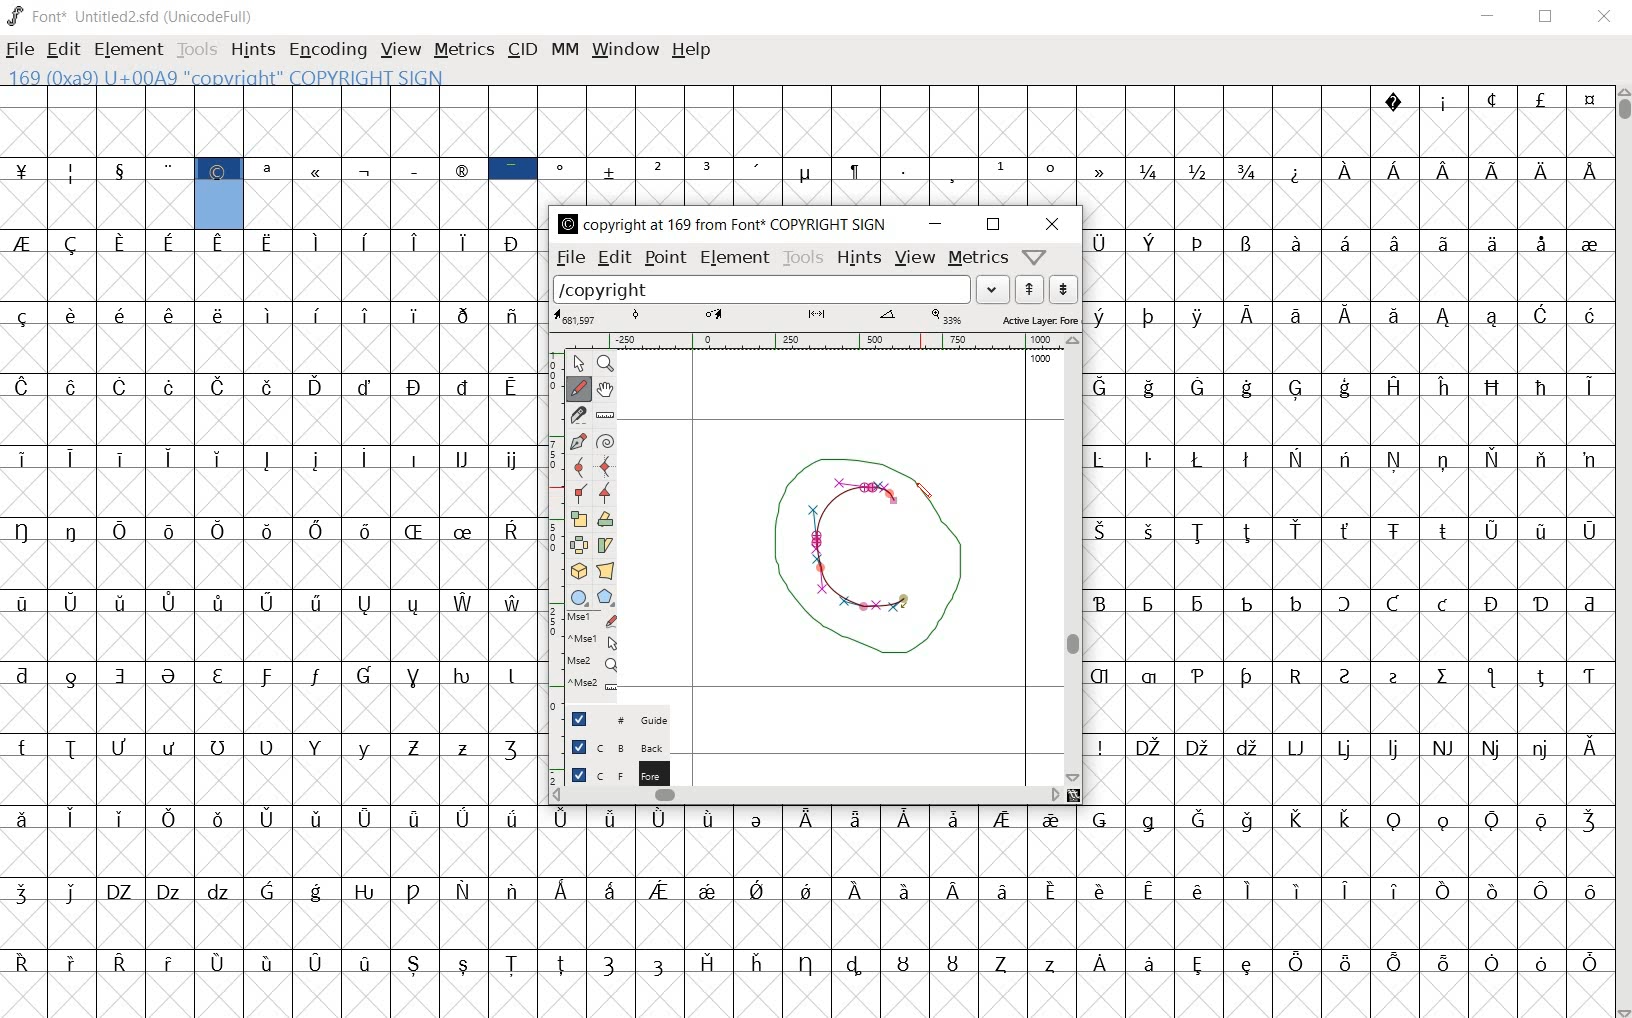 The image size is (1632, 1018). I want to click on Encoding, so click(327, 50).